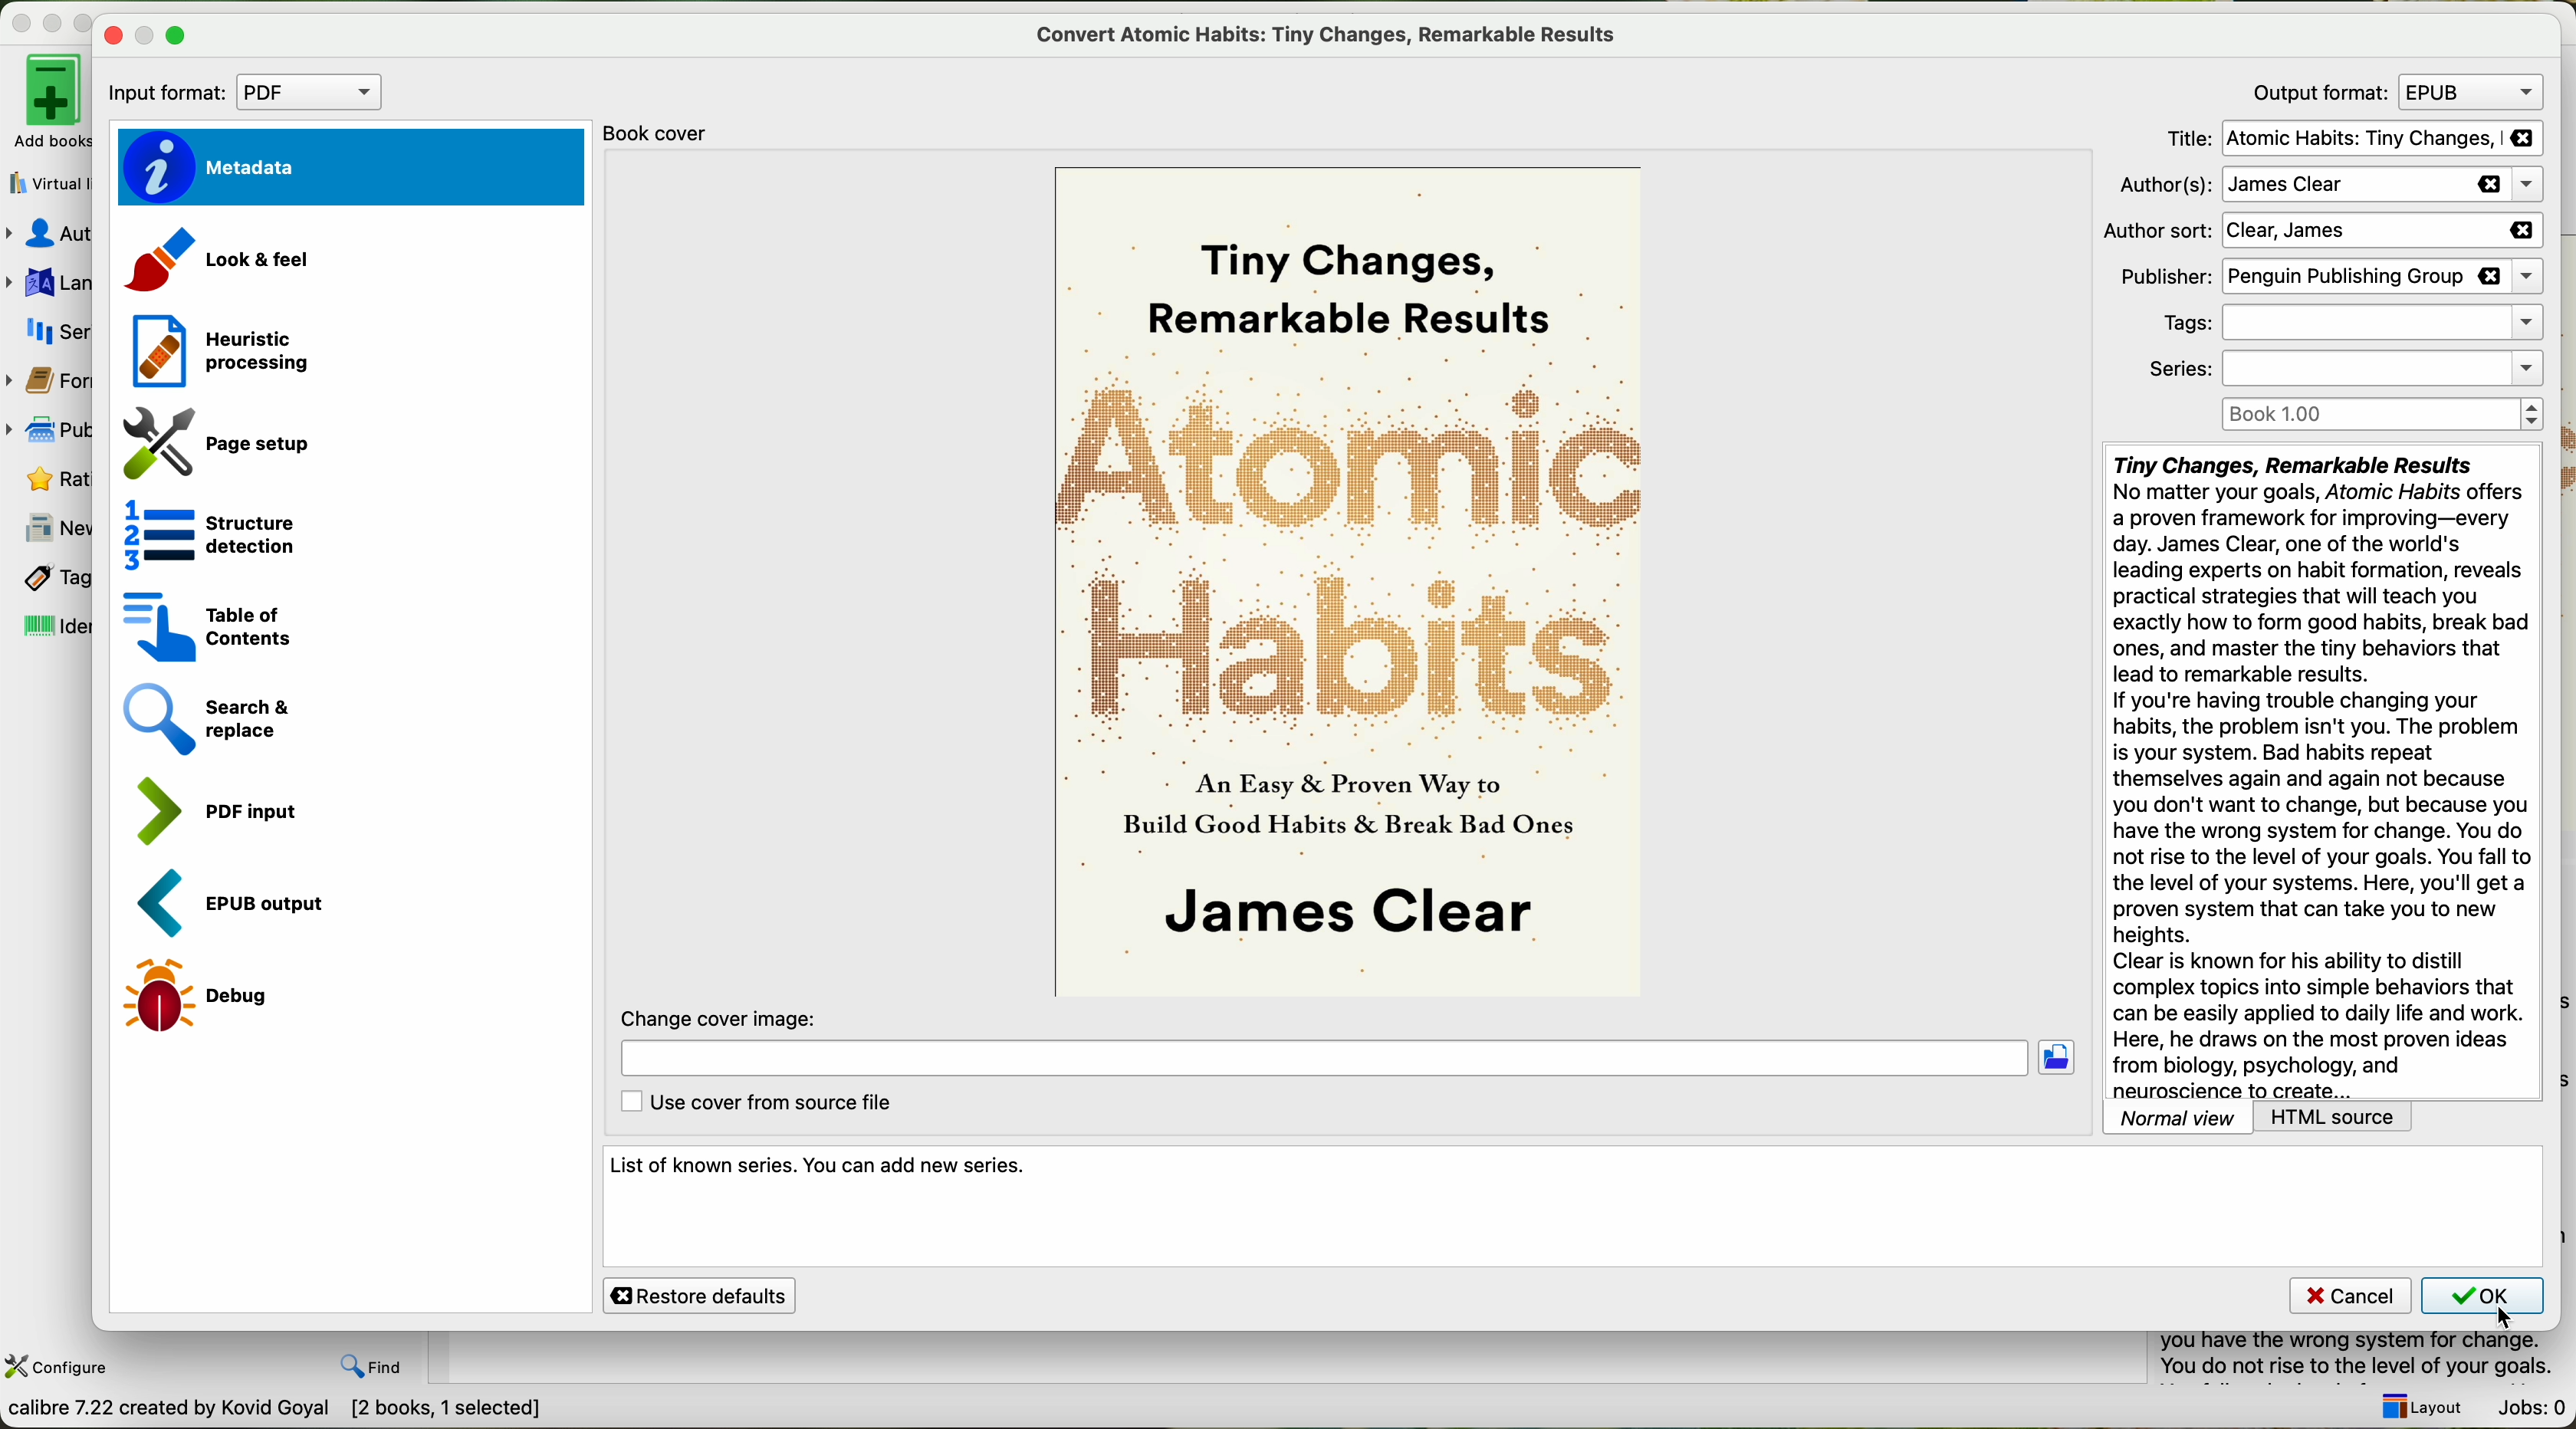 This screenshot has height=1429, width=2576. What do you see at coordinates (1346, 1044) in the screenshot?
I see `change cover image` at bounding box center [1346, 1044].